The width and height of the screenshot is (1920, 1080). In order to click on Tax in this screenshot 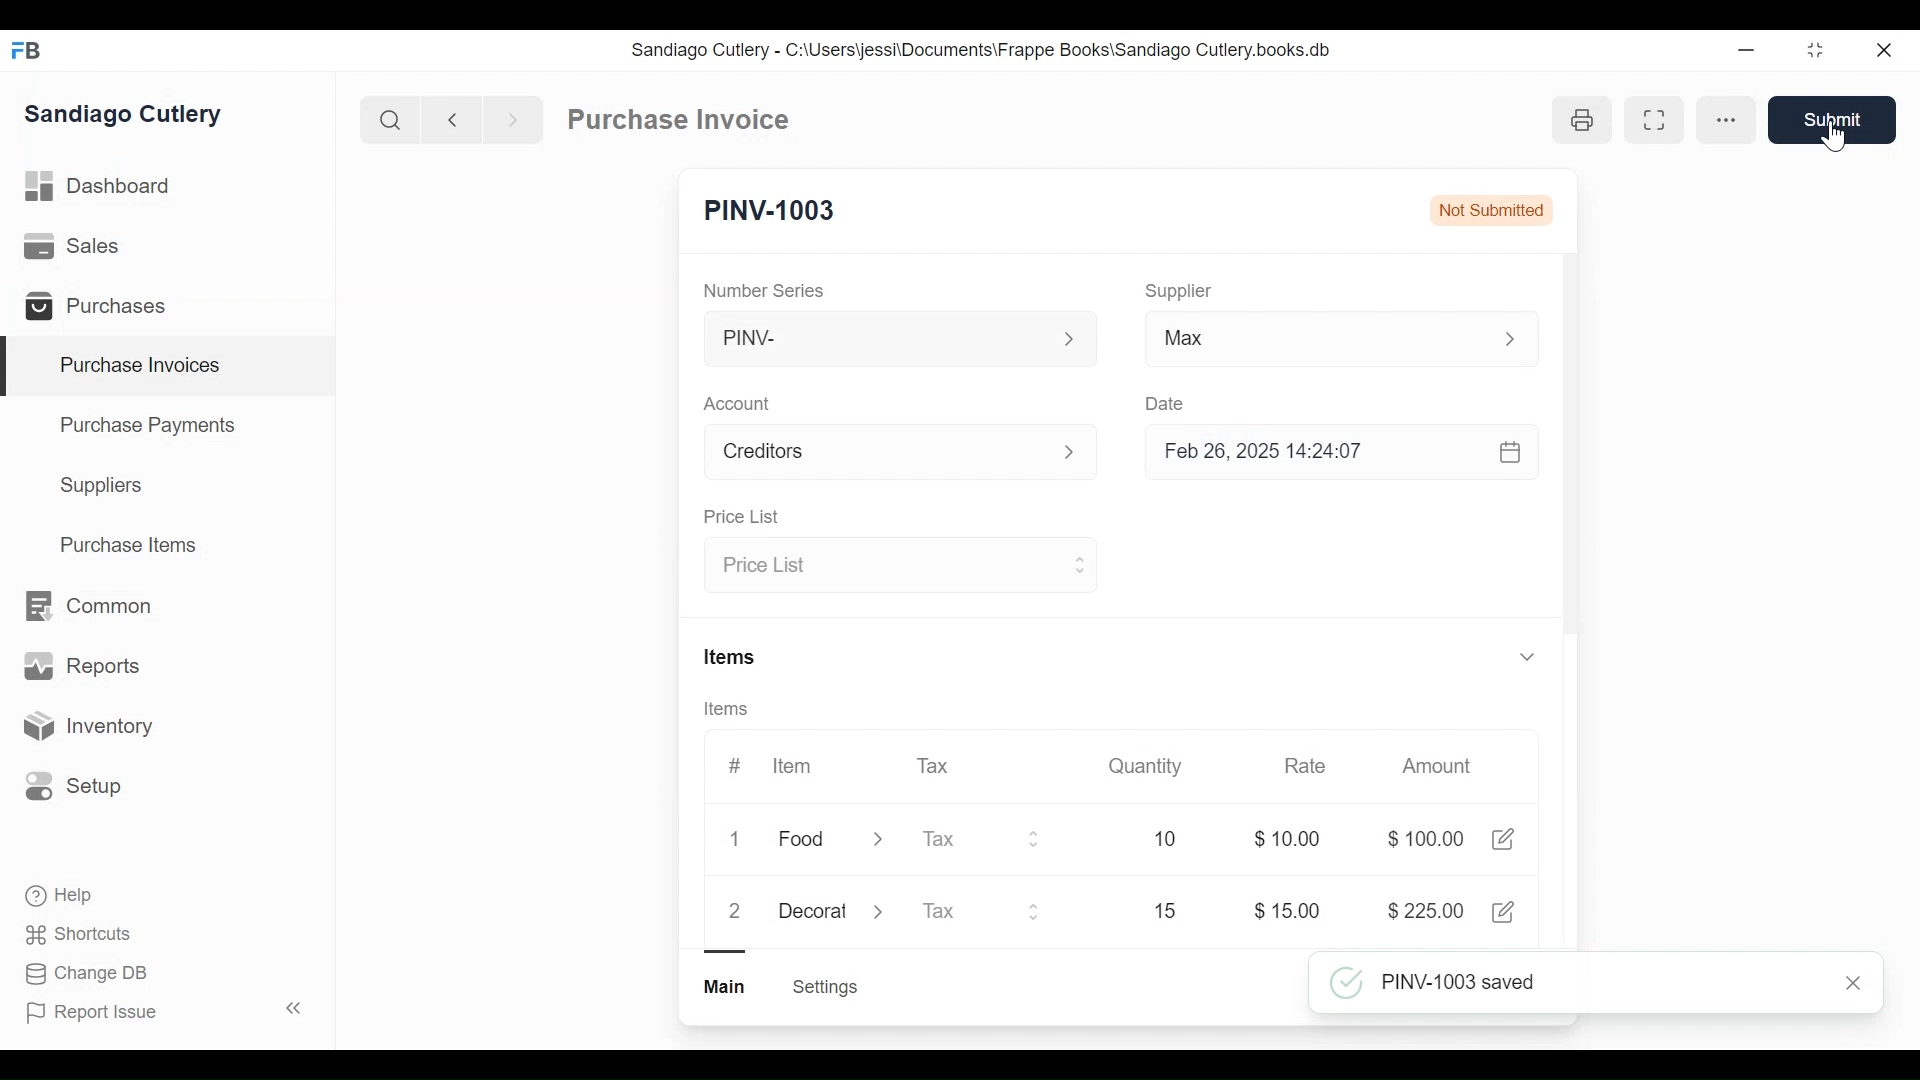, I will do `click(962, 839)`.